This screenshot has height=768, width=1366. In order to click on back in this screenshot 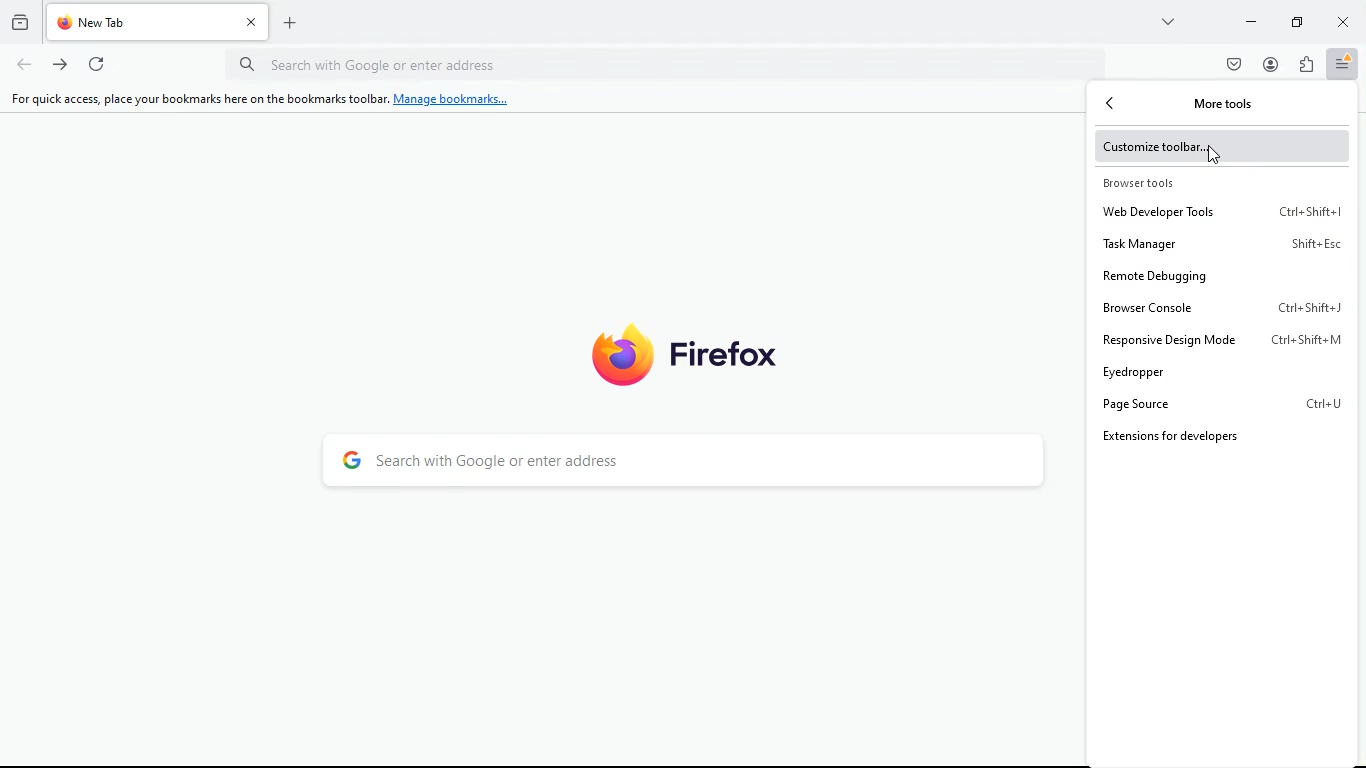, I will do `click(24, 66)`.